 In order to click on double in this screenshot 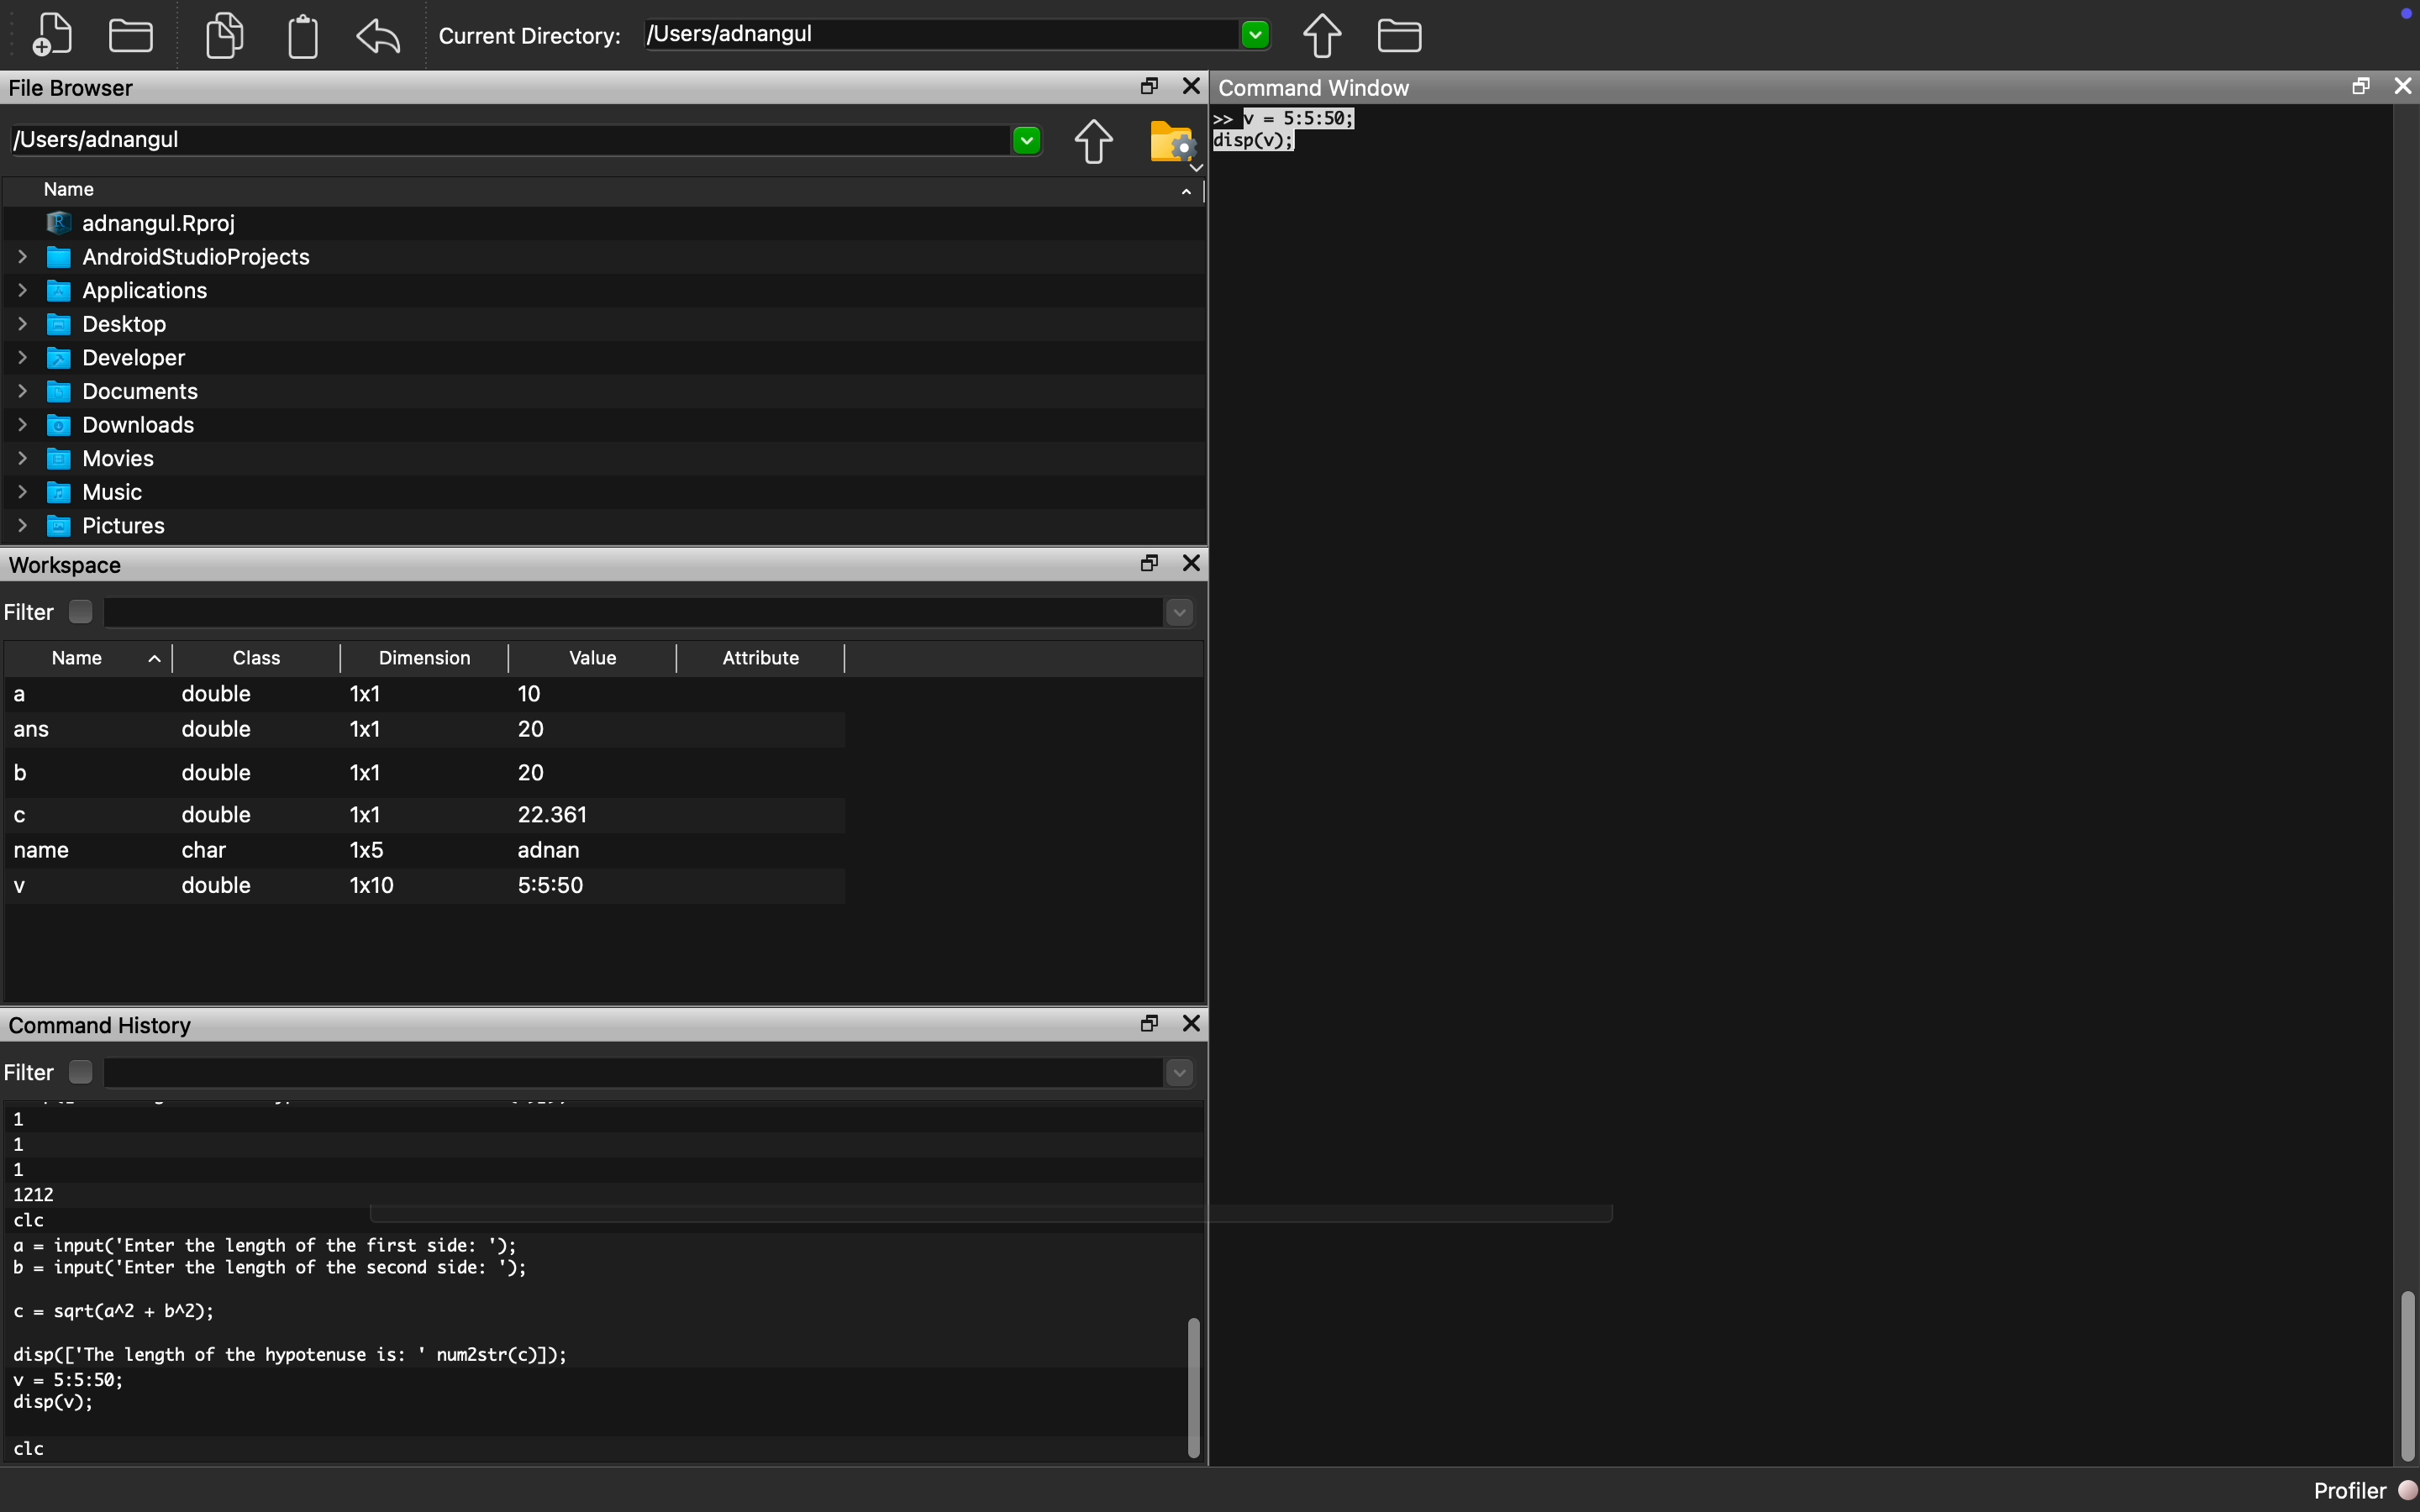, I will do `click(219, 814)`.